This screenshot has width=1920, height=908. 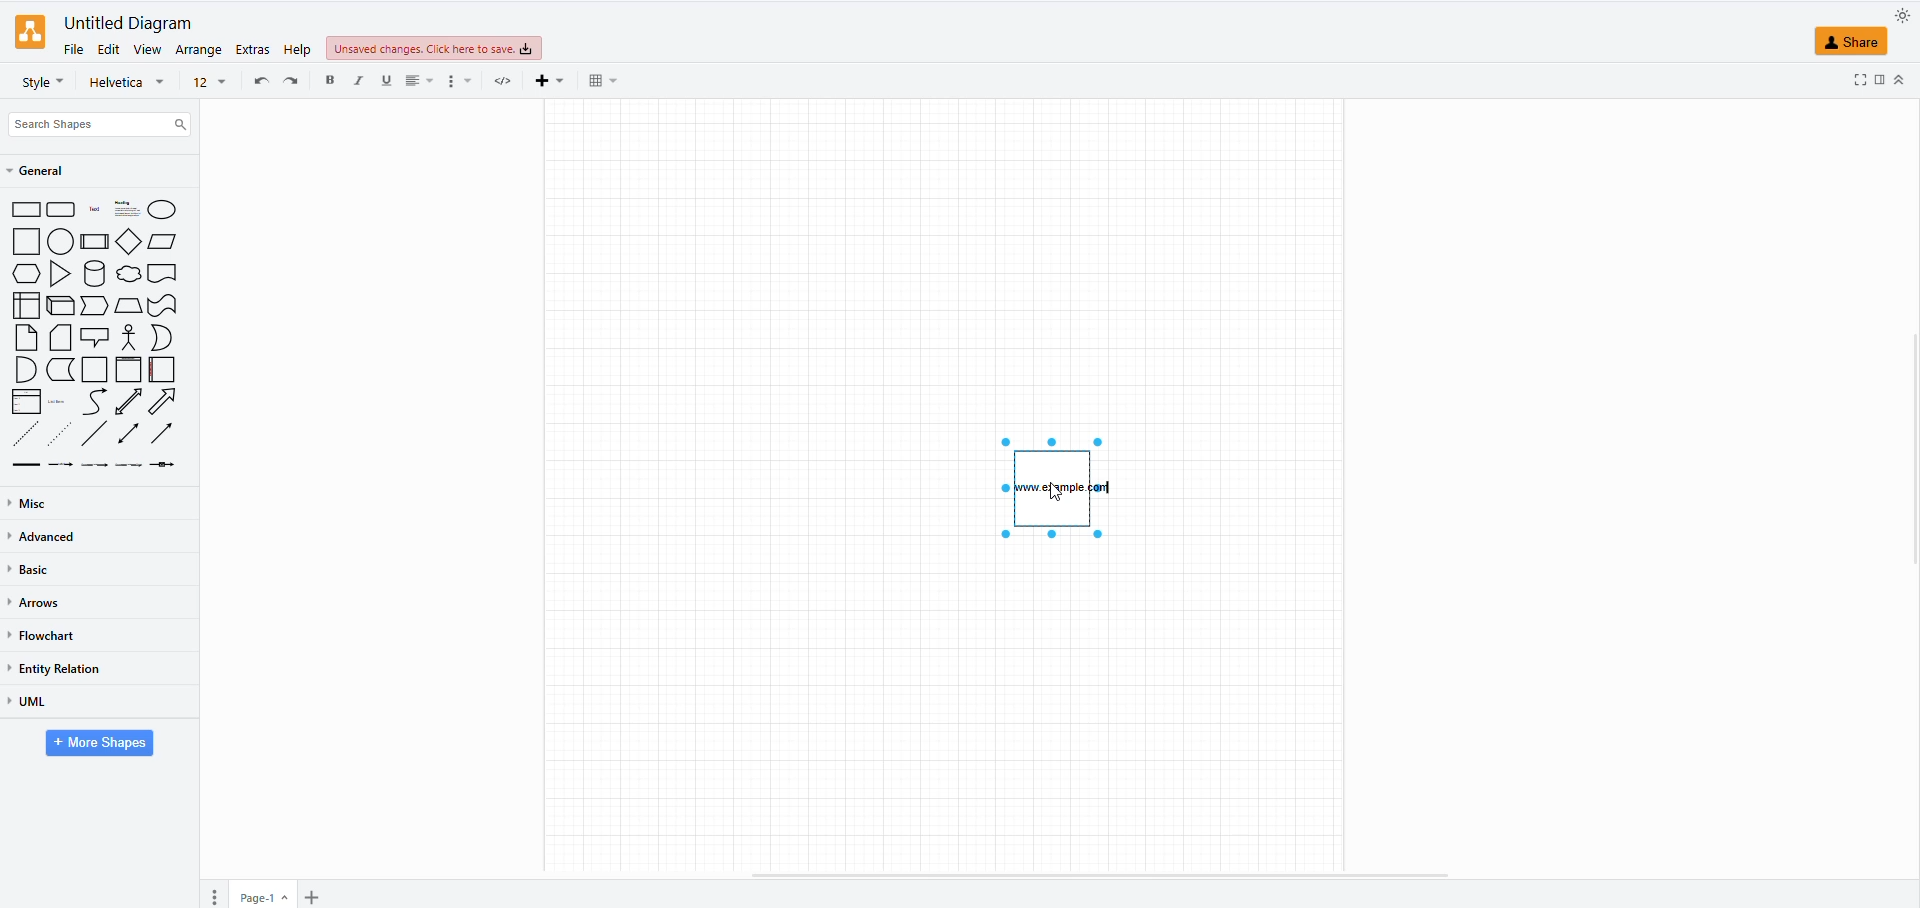 I want to click on bidirectional connector, so click(x=129, y=435).